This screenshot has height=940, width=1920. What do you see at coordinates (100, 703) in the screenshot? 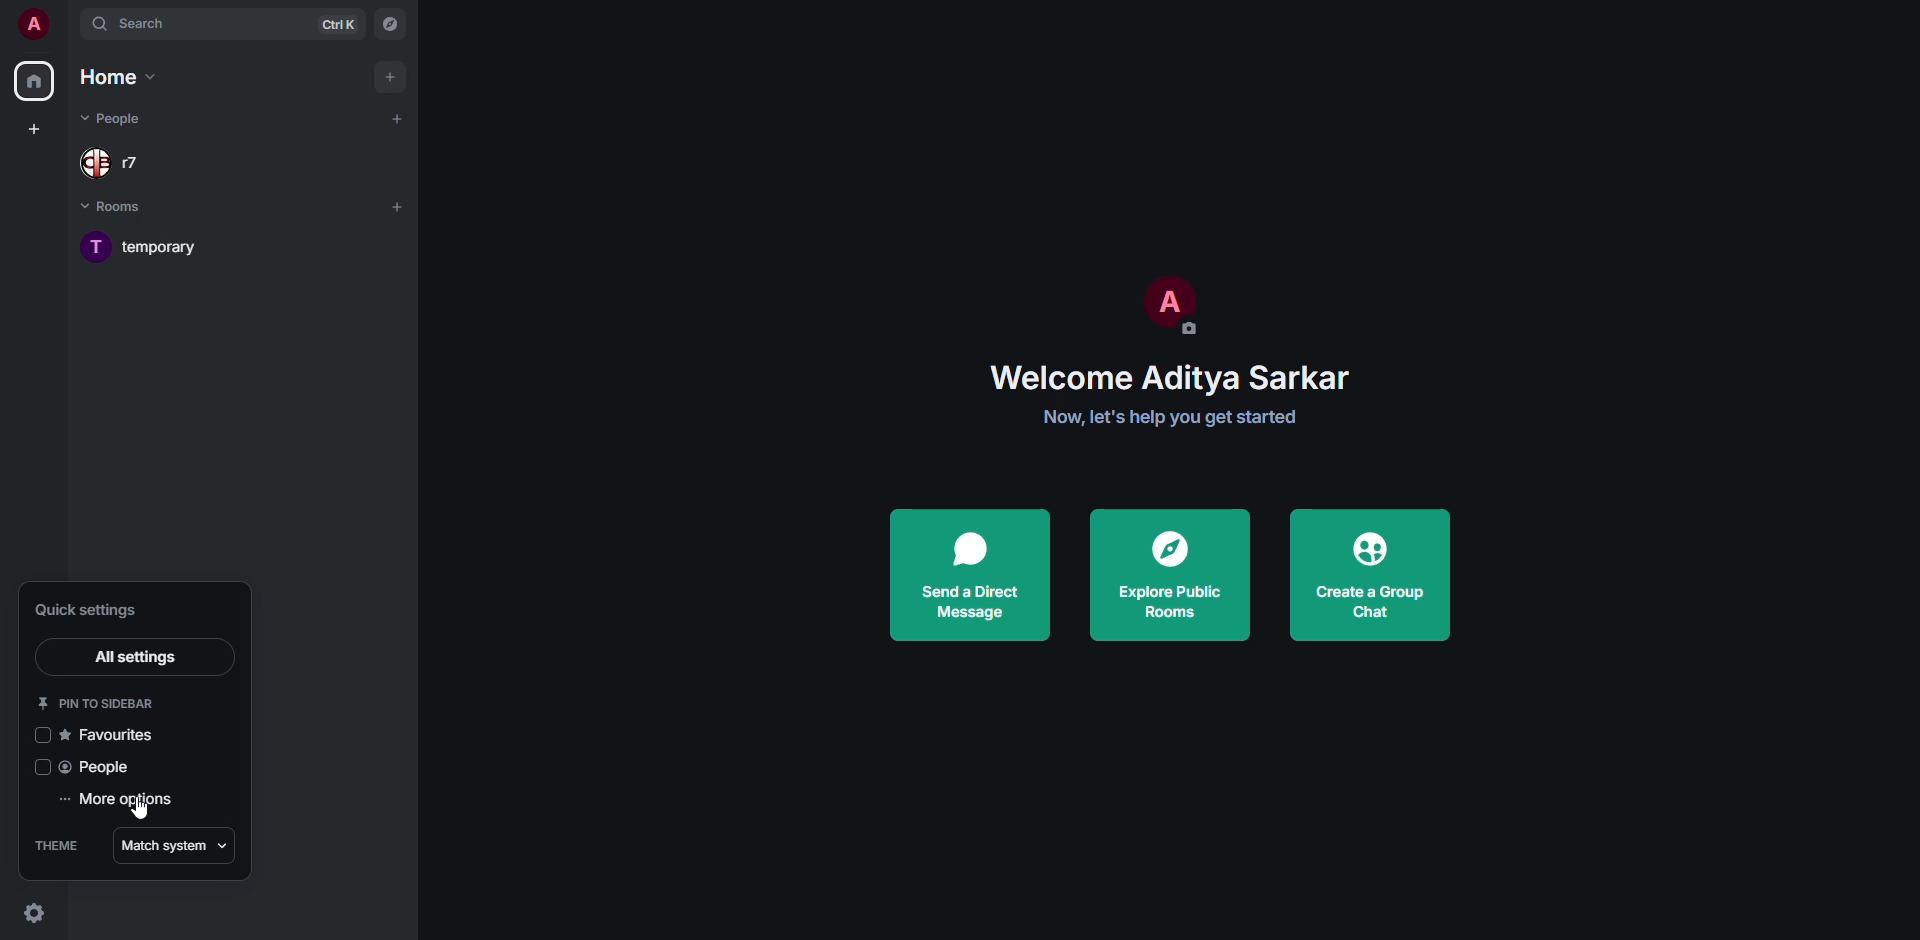
I see `pin to sidebar` at bounding box center [100, 703].